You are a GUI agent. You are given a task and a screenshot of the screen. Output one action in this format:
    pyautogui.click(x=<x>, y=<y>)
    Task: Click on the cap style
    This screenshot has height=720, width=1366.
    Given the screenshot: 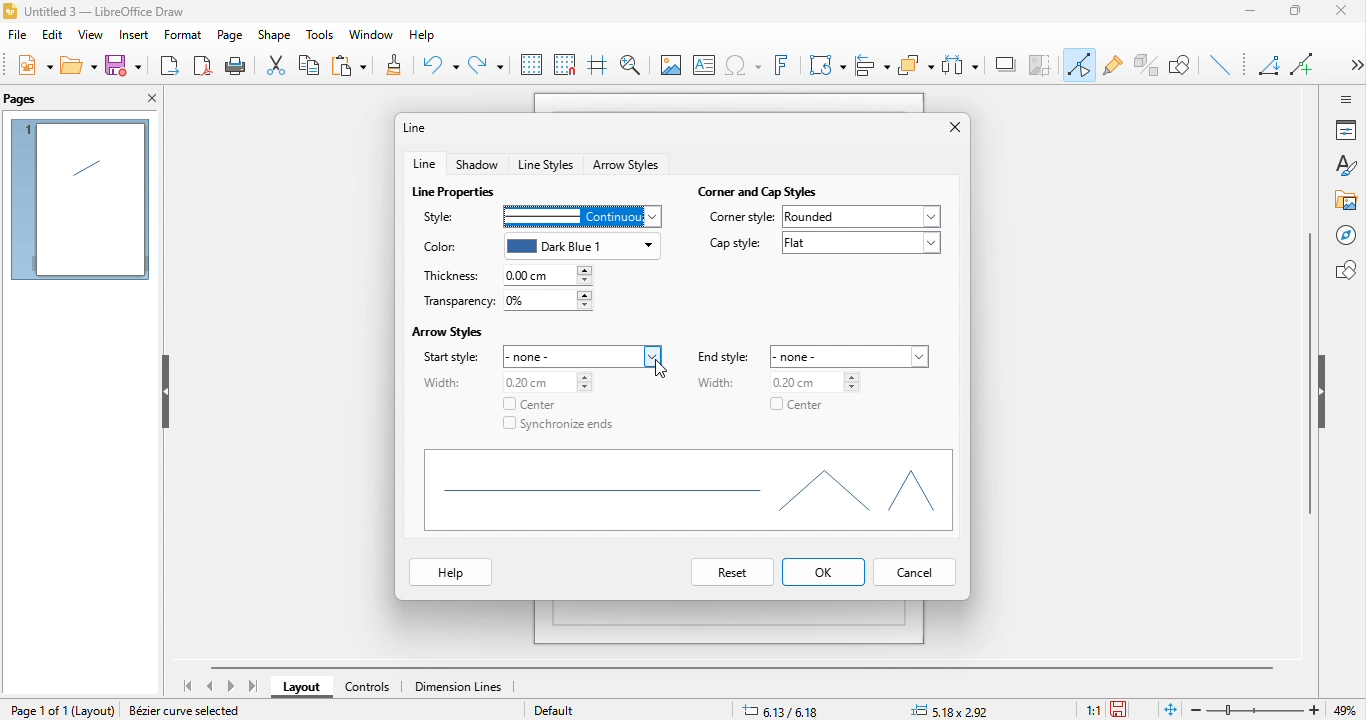 What is the action you would take?
    pyautogui.click(x=732, y=244)
    